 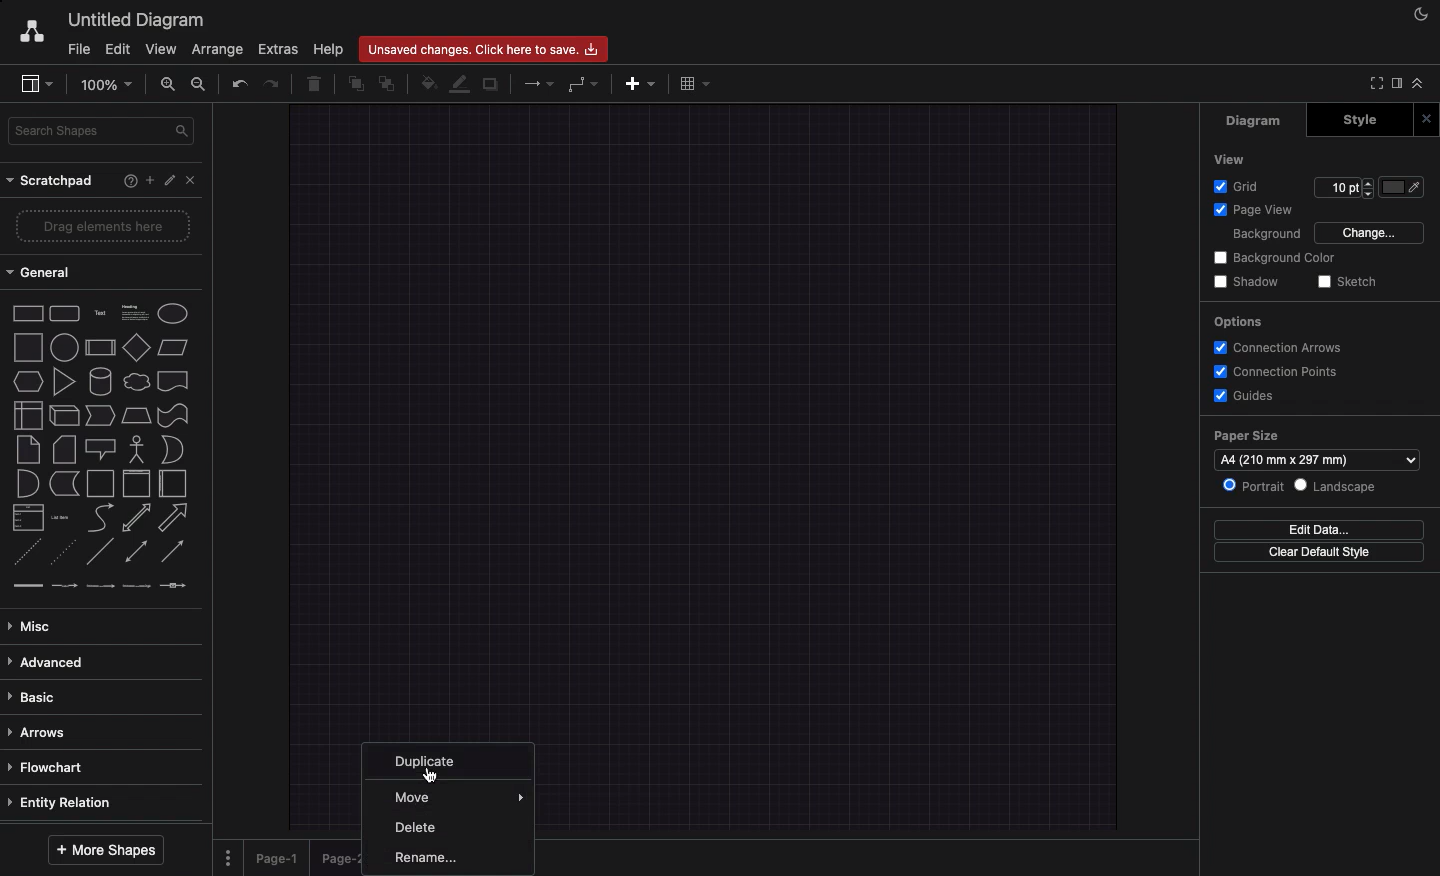 I want to click on General, so click(x=42, y=274).